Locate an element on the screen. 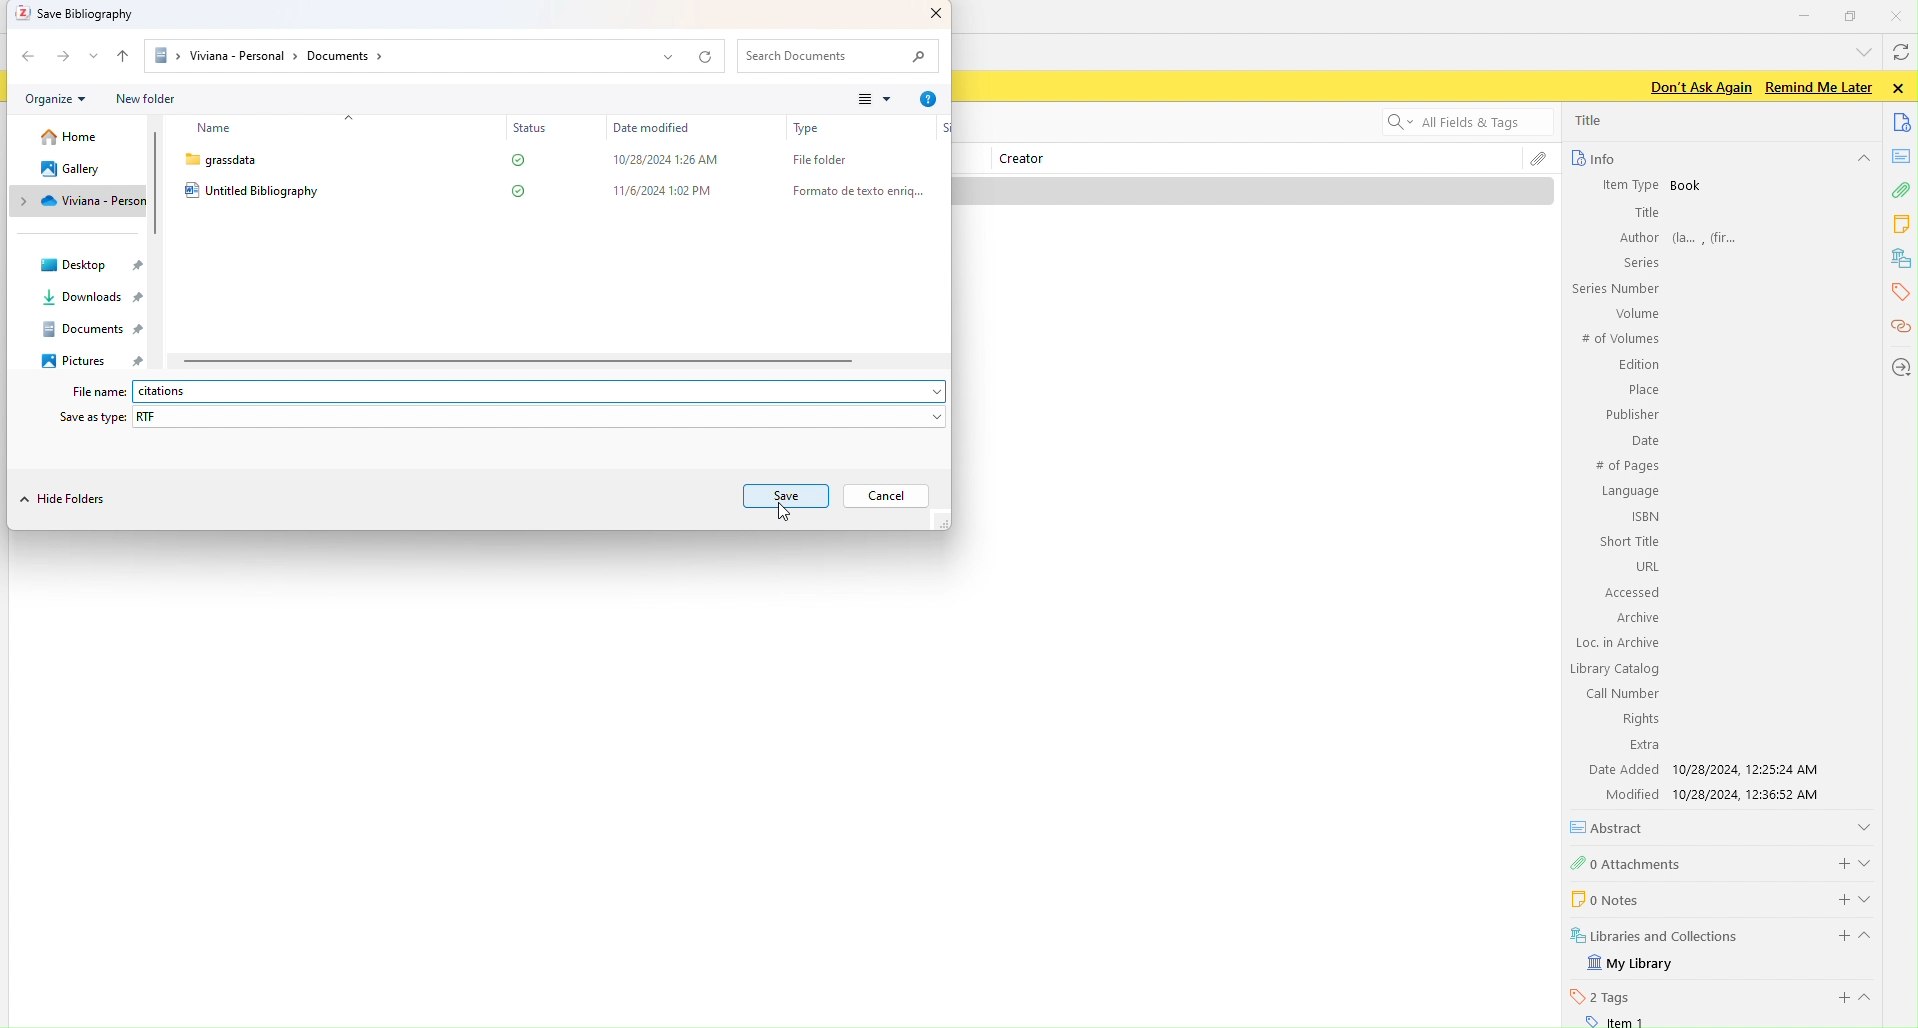 The height and width of the screenshot is (1028, 1918). Check is located at coordinates (513, 162).